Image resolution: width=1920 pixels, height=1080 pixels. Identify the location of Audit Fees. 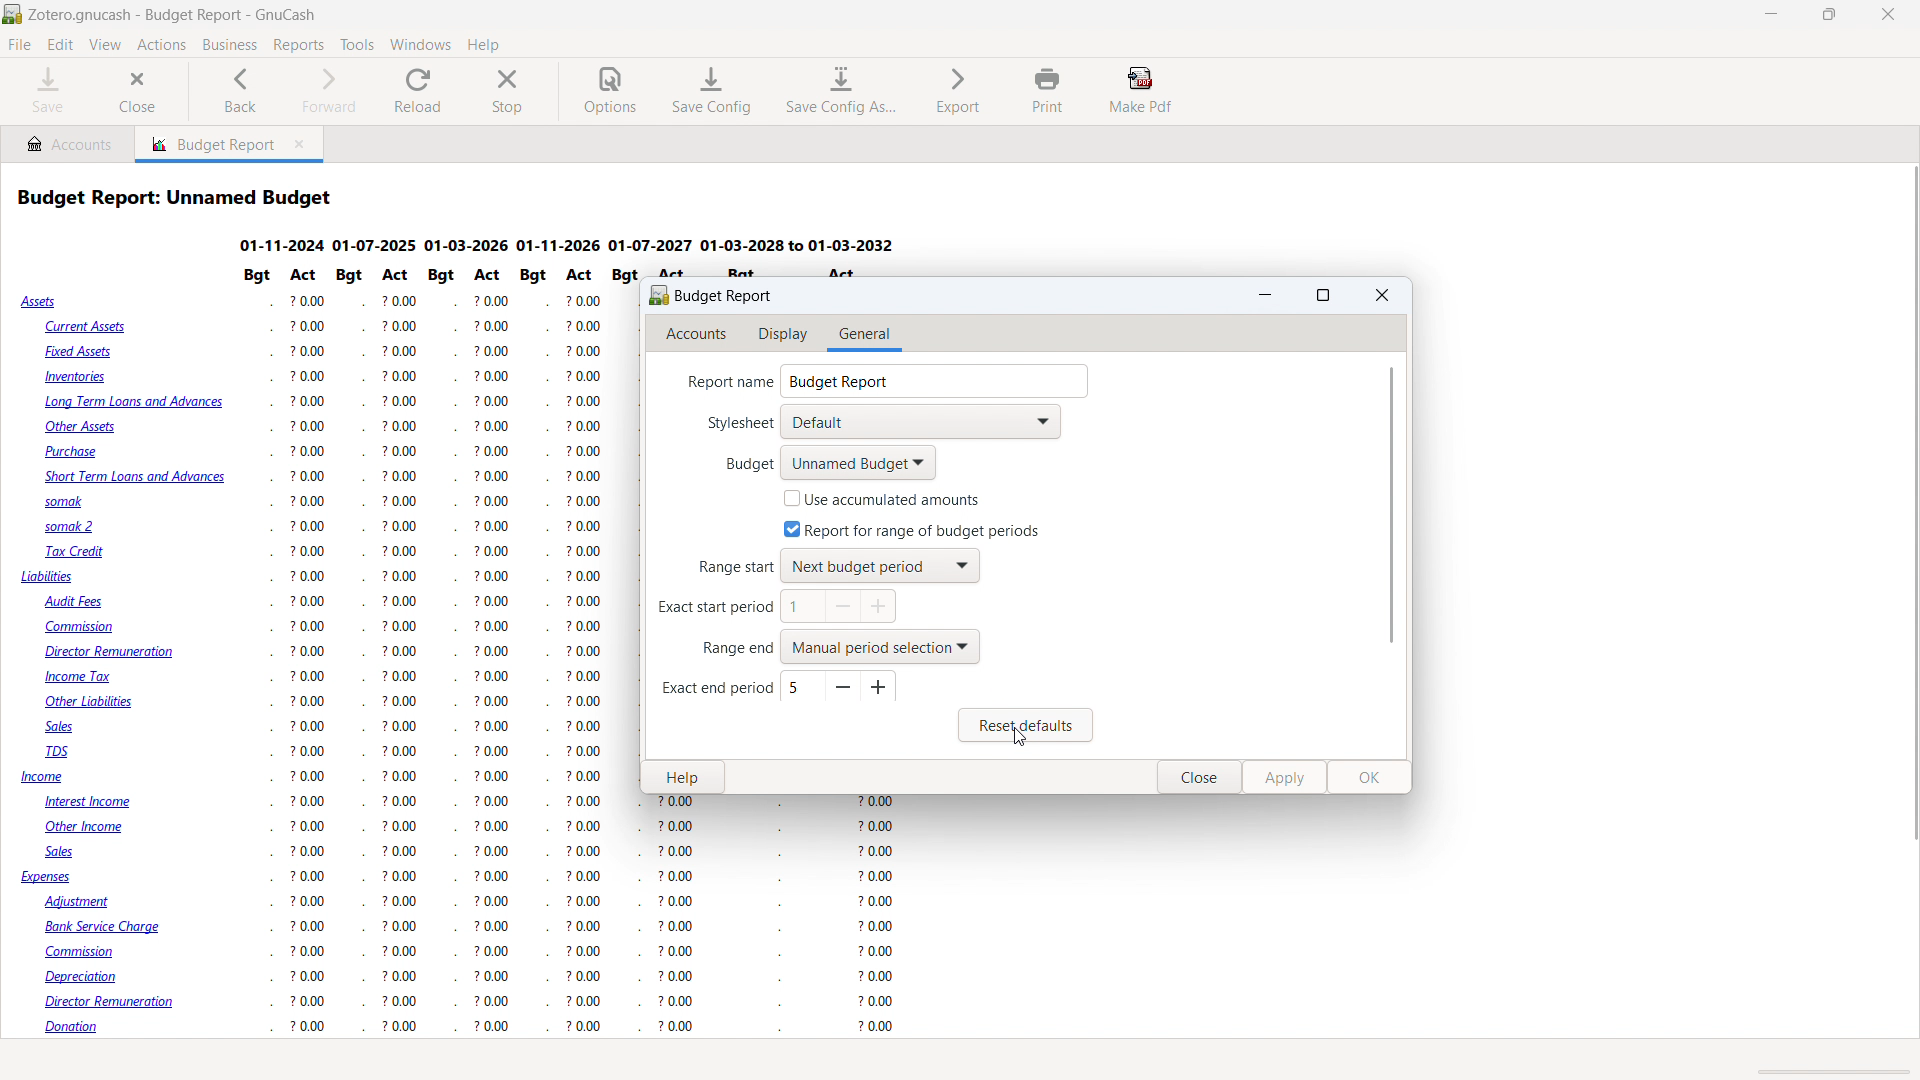
(75, 602).